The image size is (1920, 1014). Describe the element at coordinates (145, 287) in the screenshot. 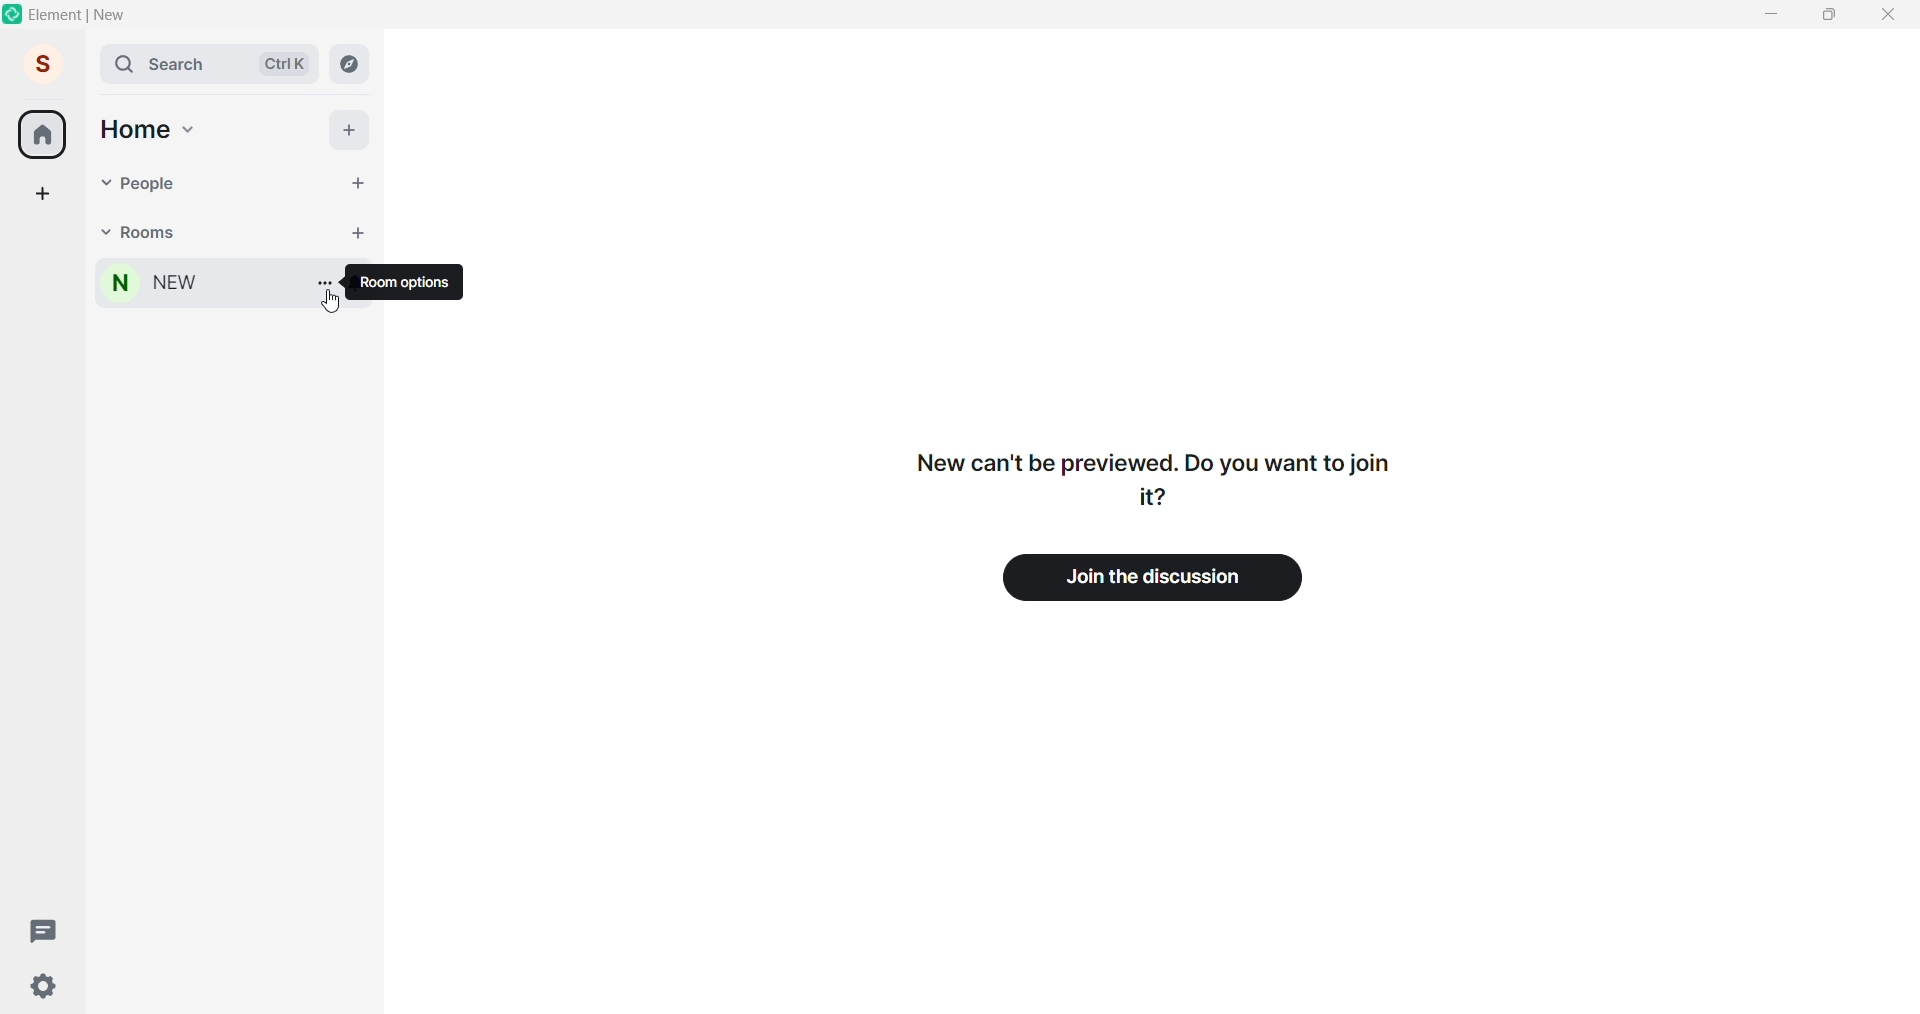

I see `room name` at that location.